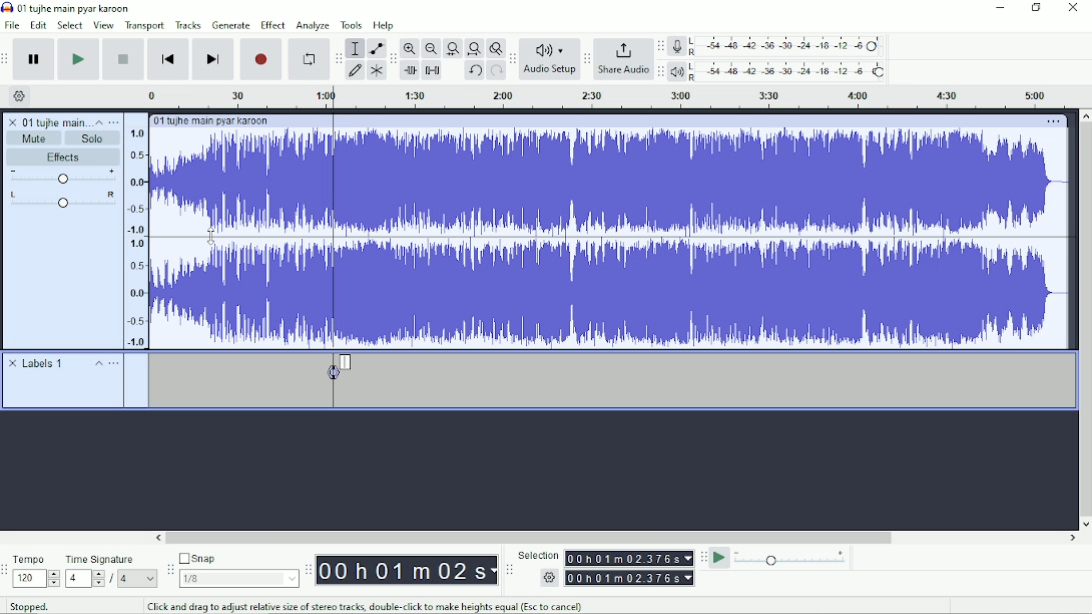 The image size is (1092, 614). I want to click on Snap, so click(238, 569).